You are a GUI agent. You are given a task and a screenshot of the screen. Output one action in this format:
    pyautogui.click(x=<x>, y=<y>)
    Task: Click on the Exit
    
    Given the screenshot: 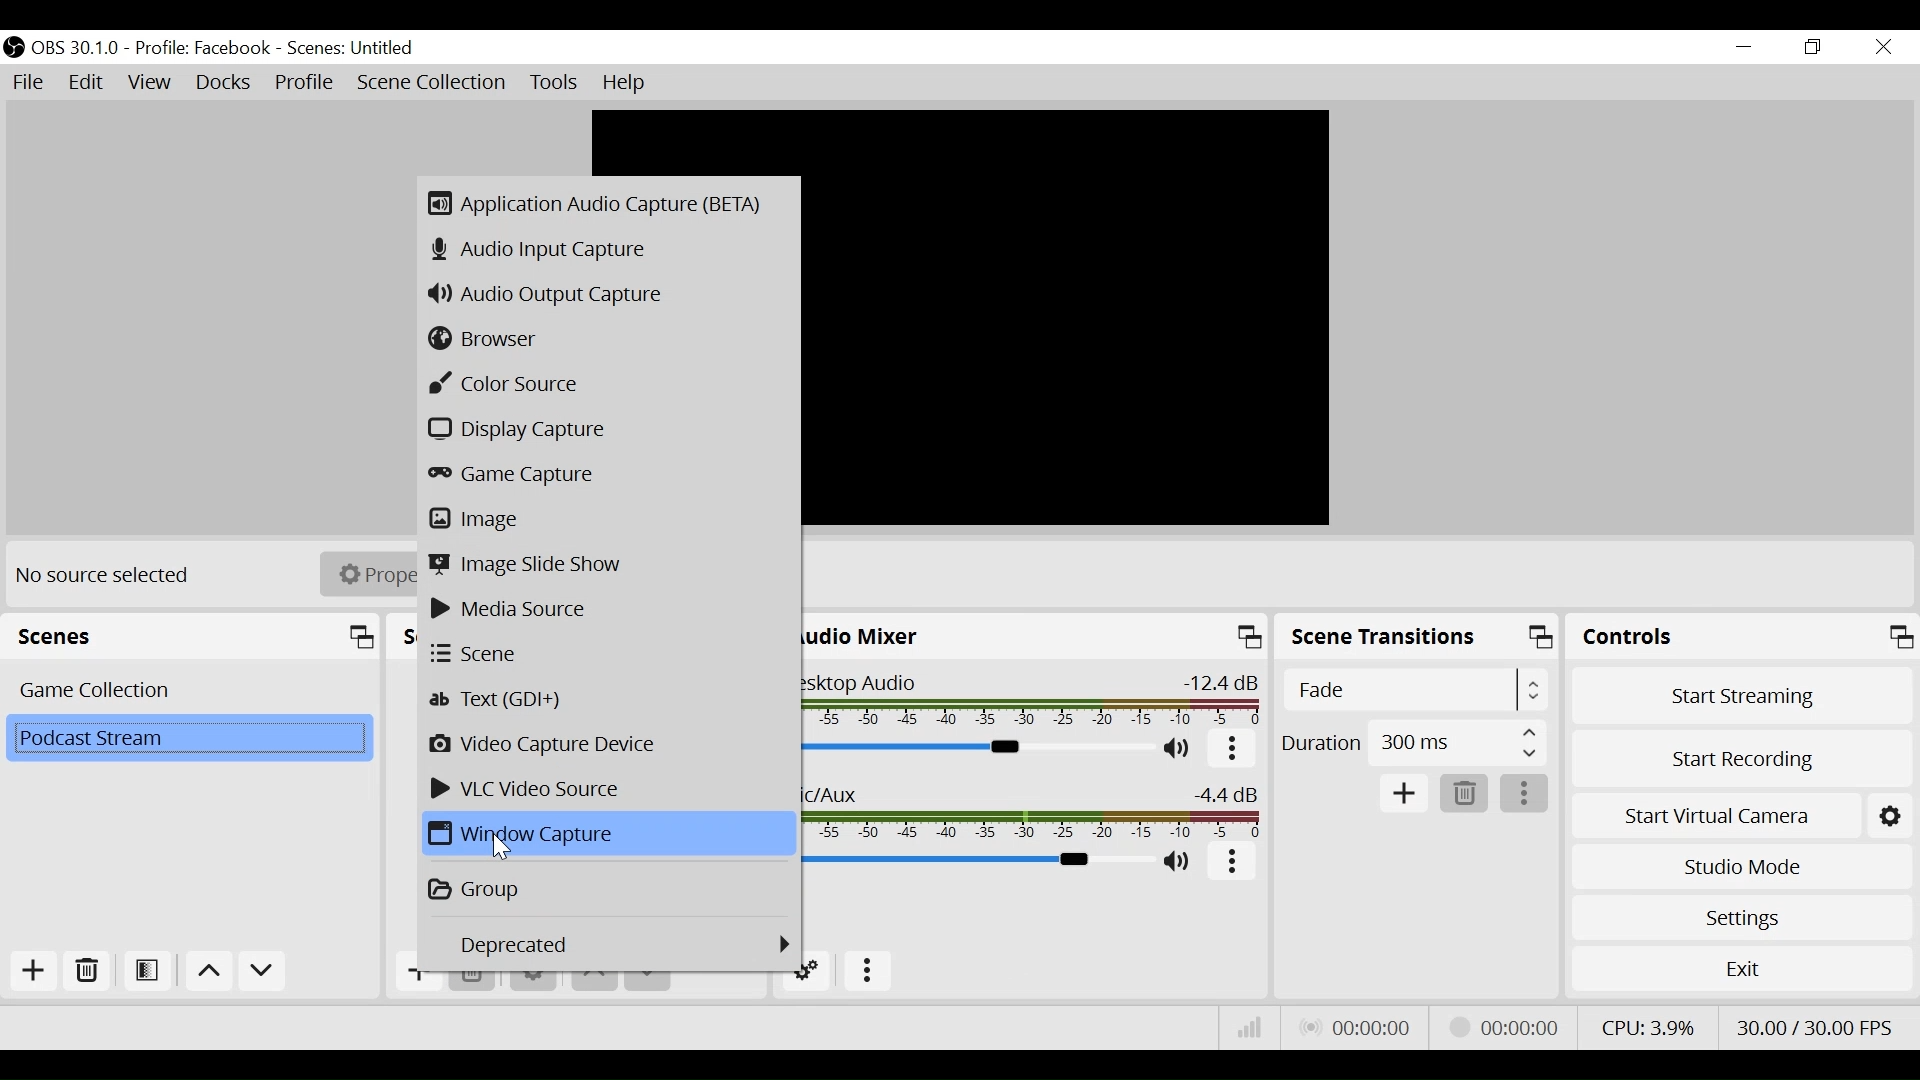 What is the action you would take?
    pyautogui.click(x=1742, y=971)
    